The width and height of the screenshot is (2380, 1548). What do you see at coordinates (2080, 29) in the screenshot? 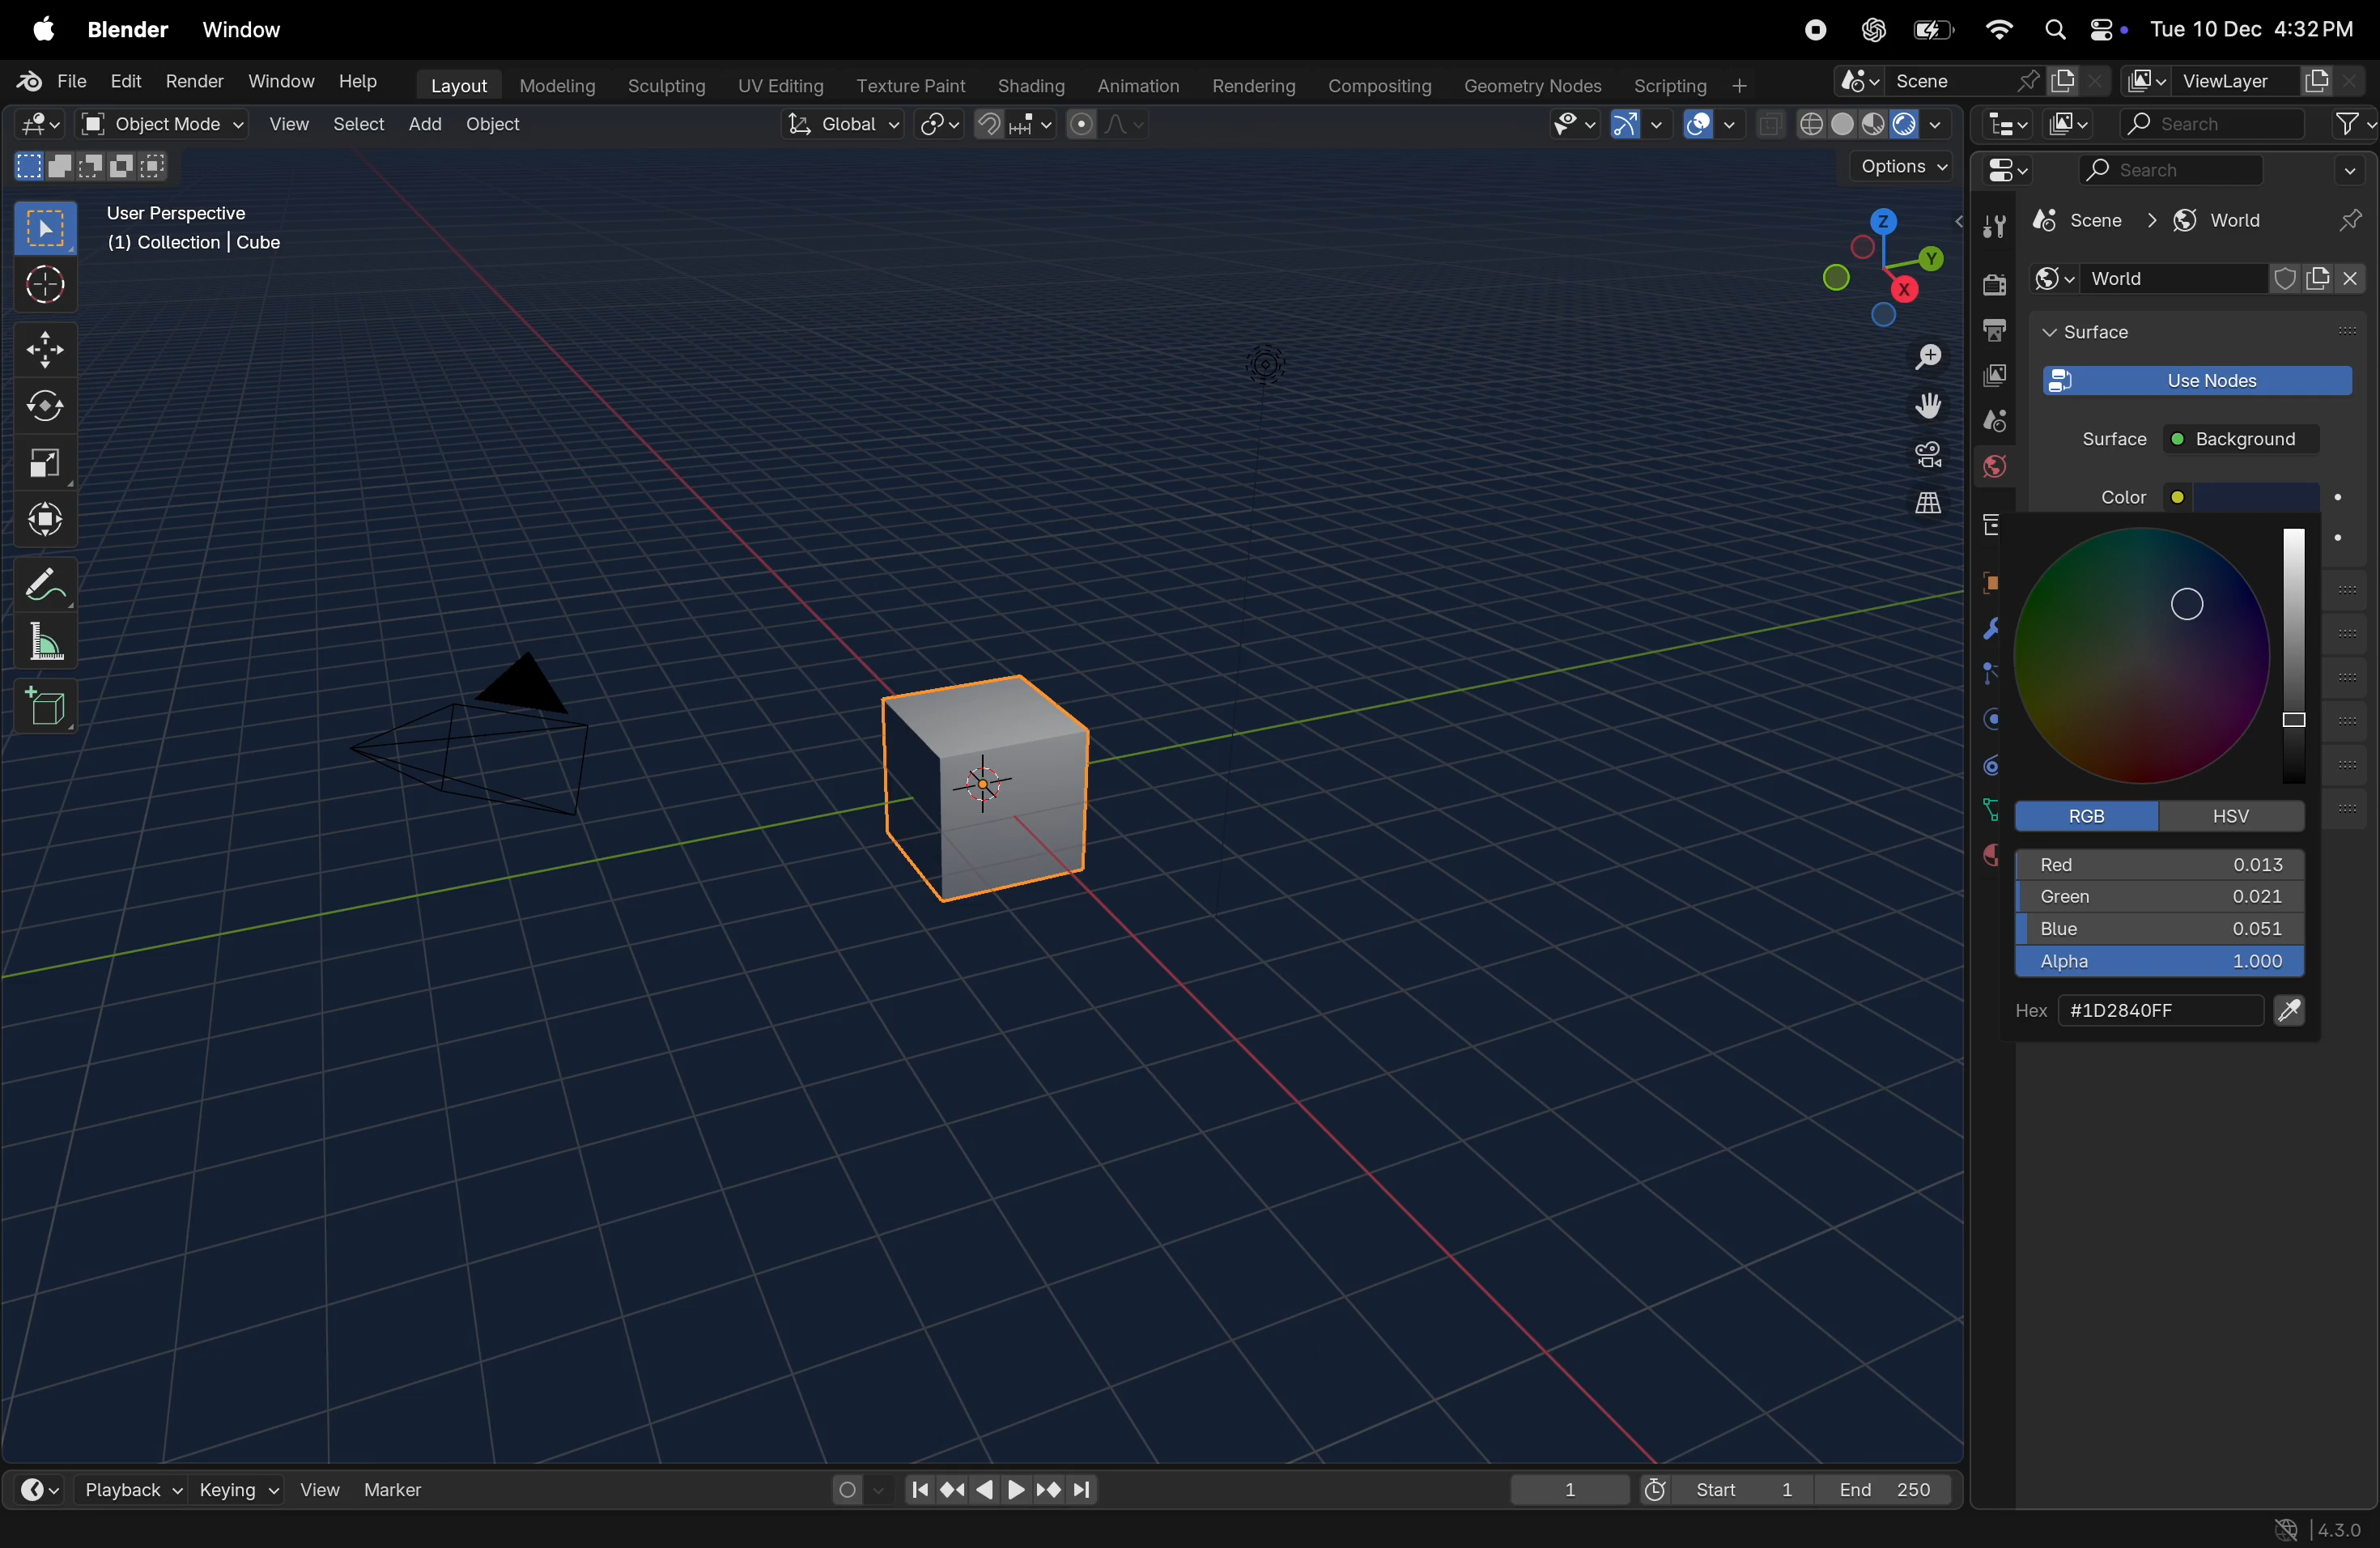
I see `apple widgets` at bounding box center [2080, 29].